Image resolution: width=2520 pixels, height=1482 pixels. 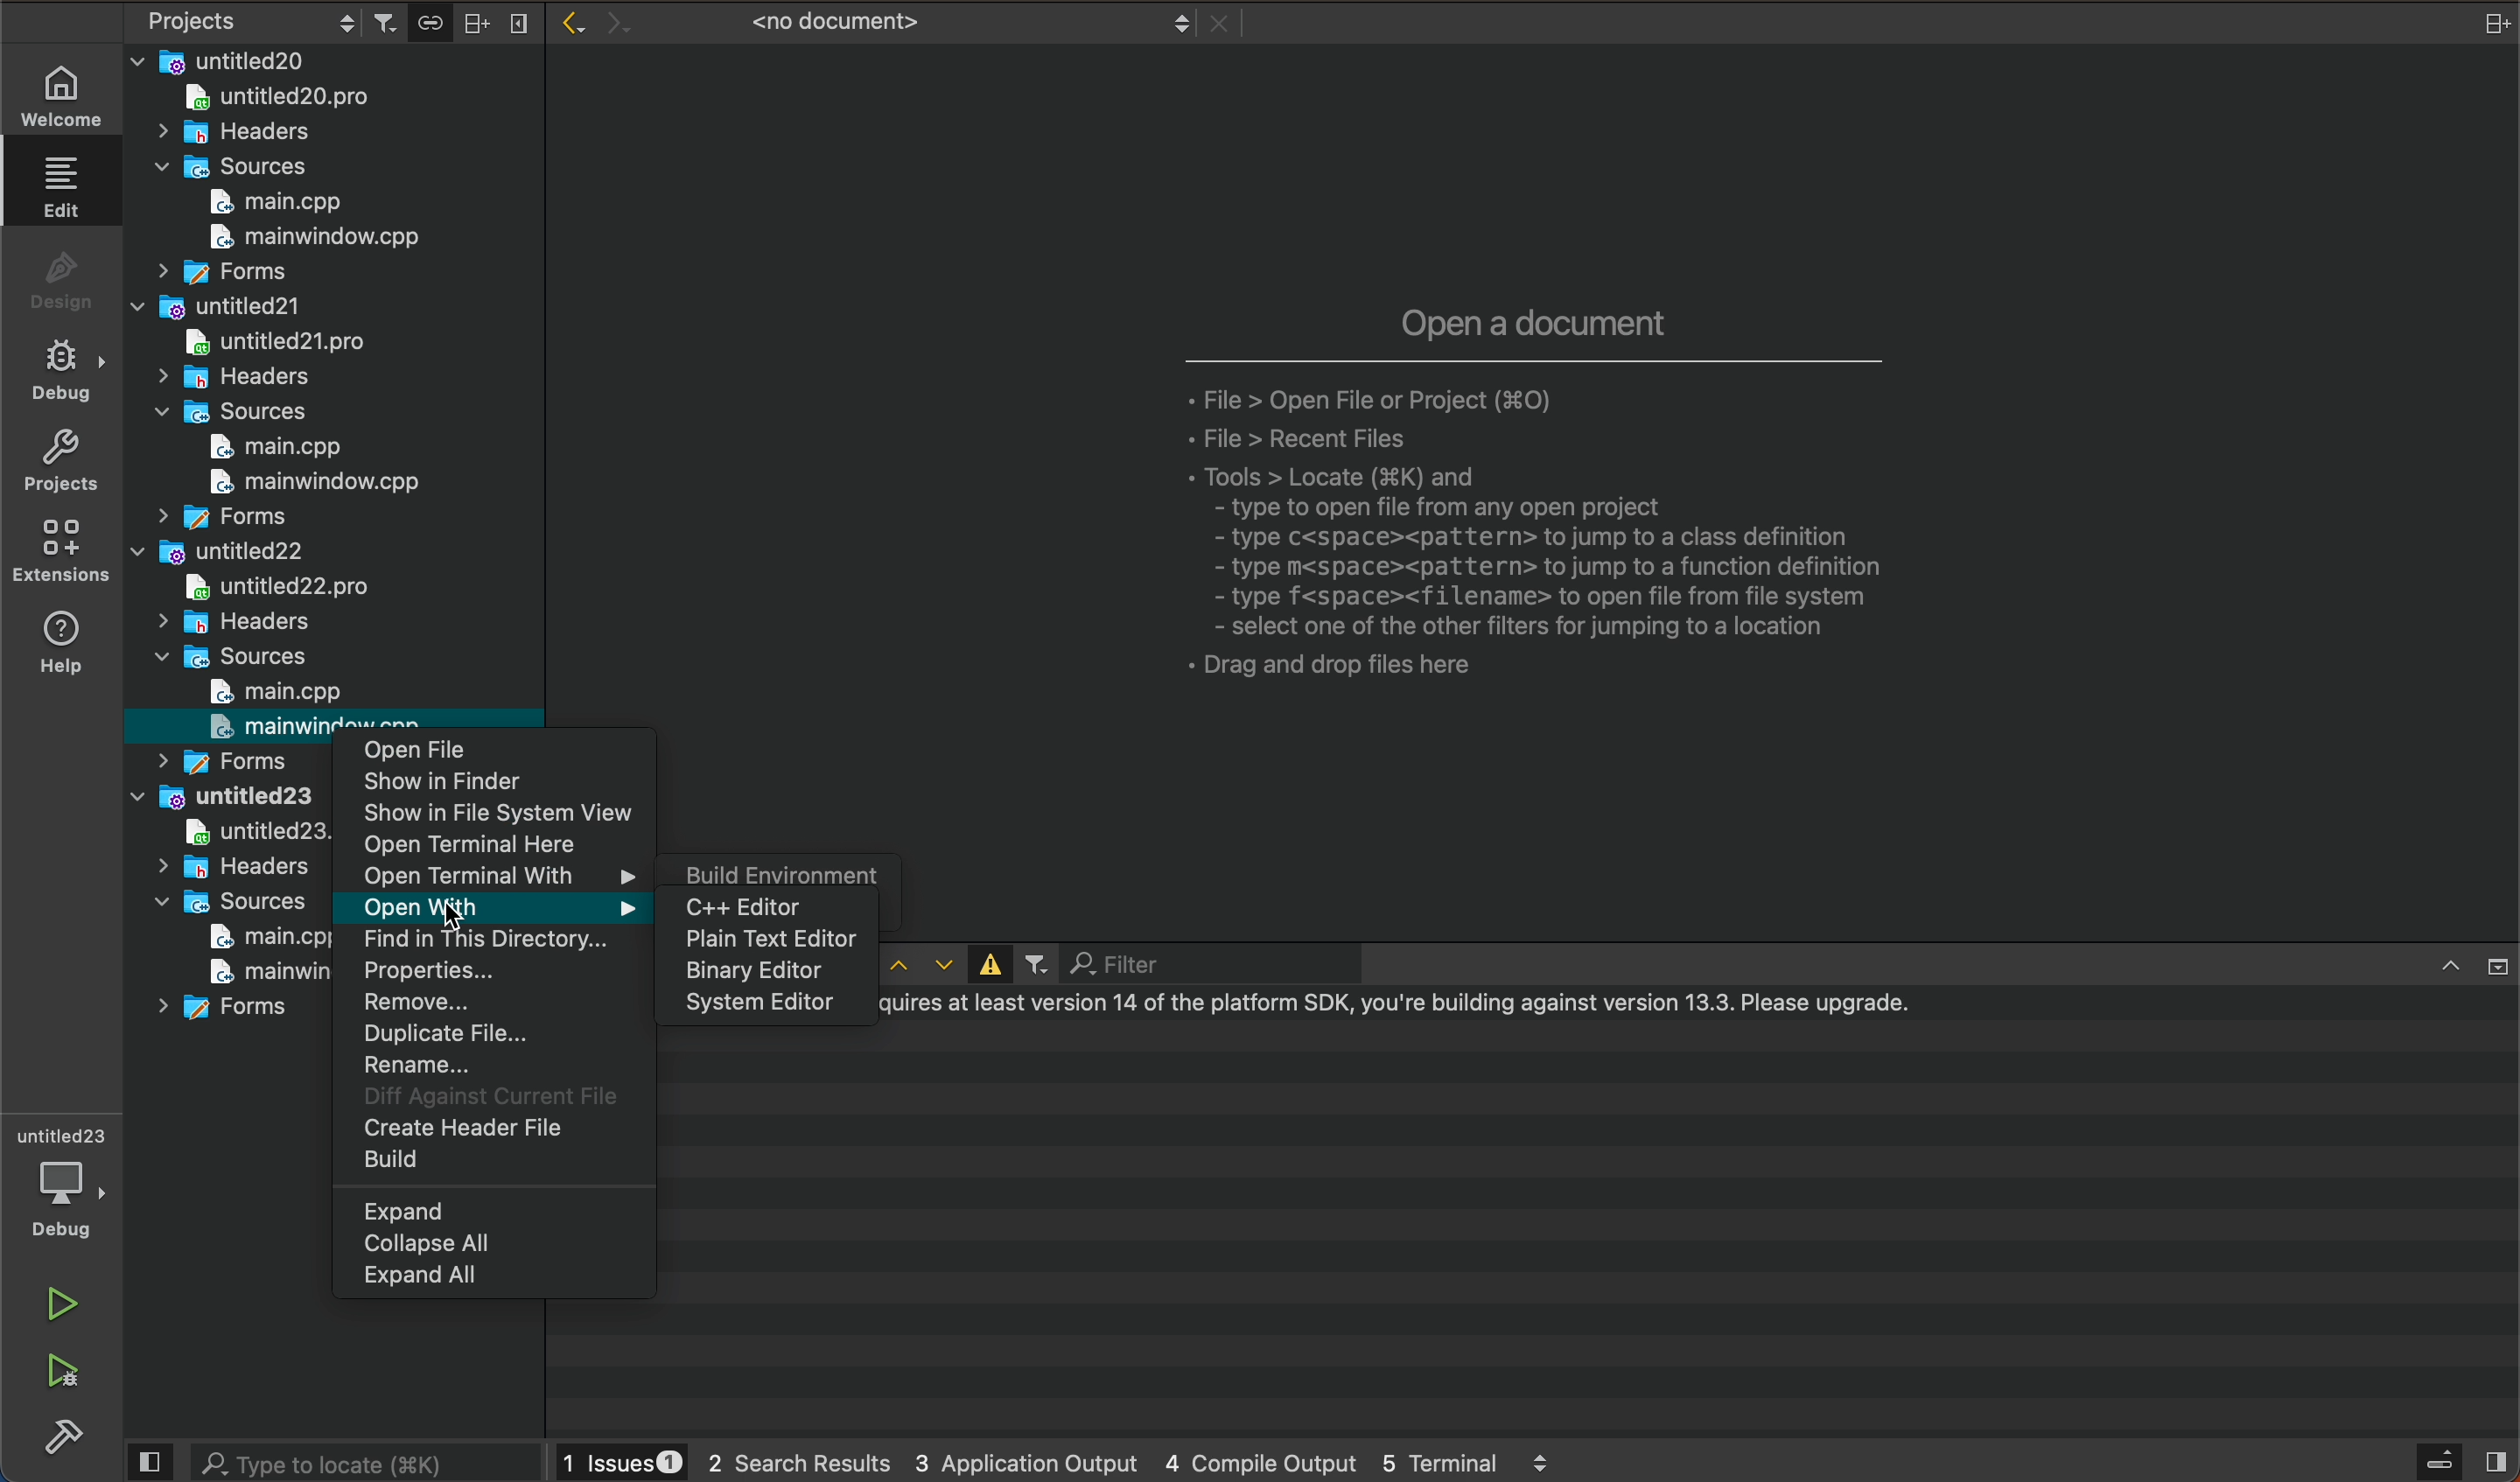 I want to click on terminal, so click(x=1595, y=1229).